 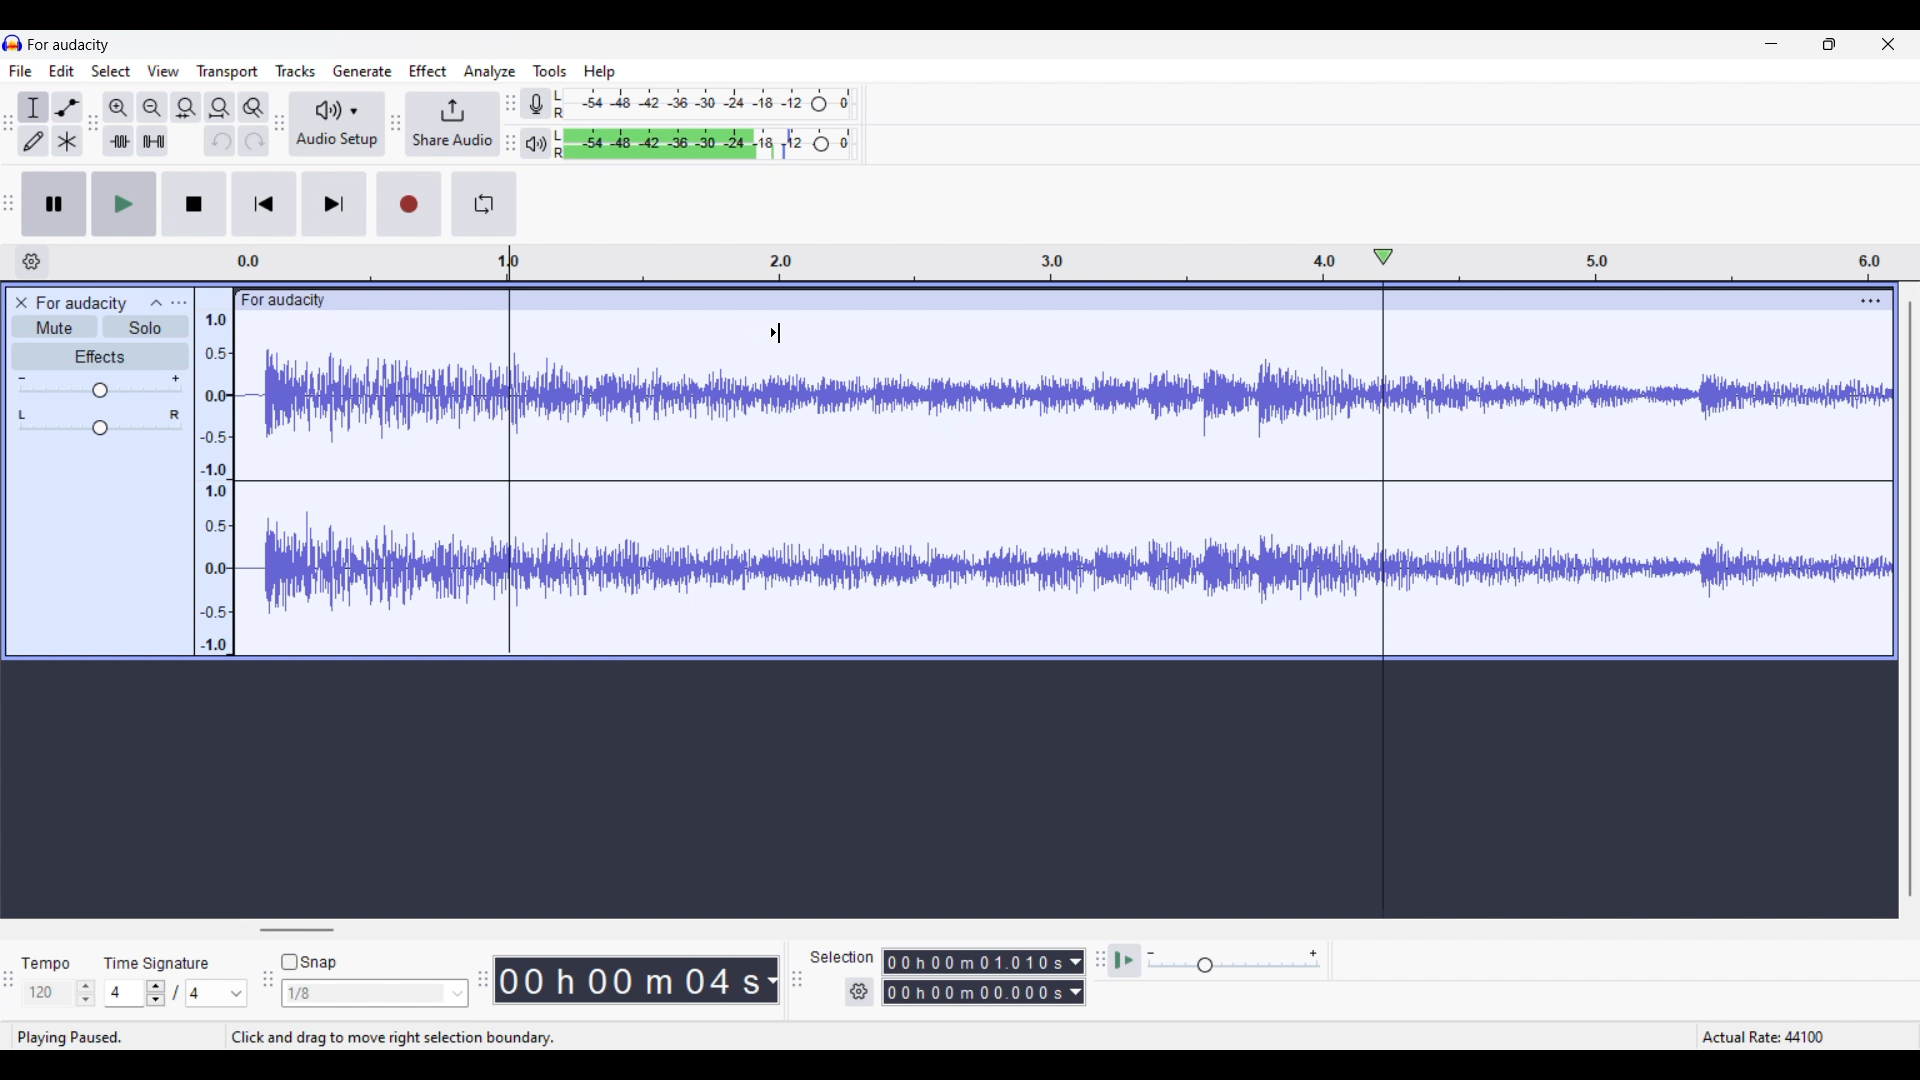 What do you see at coordinates (629, 980) in the screenshot?
I see `00 h 00 m 07 s` at bounding box center [629, 980].